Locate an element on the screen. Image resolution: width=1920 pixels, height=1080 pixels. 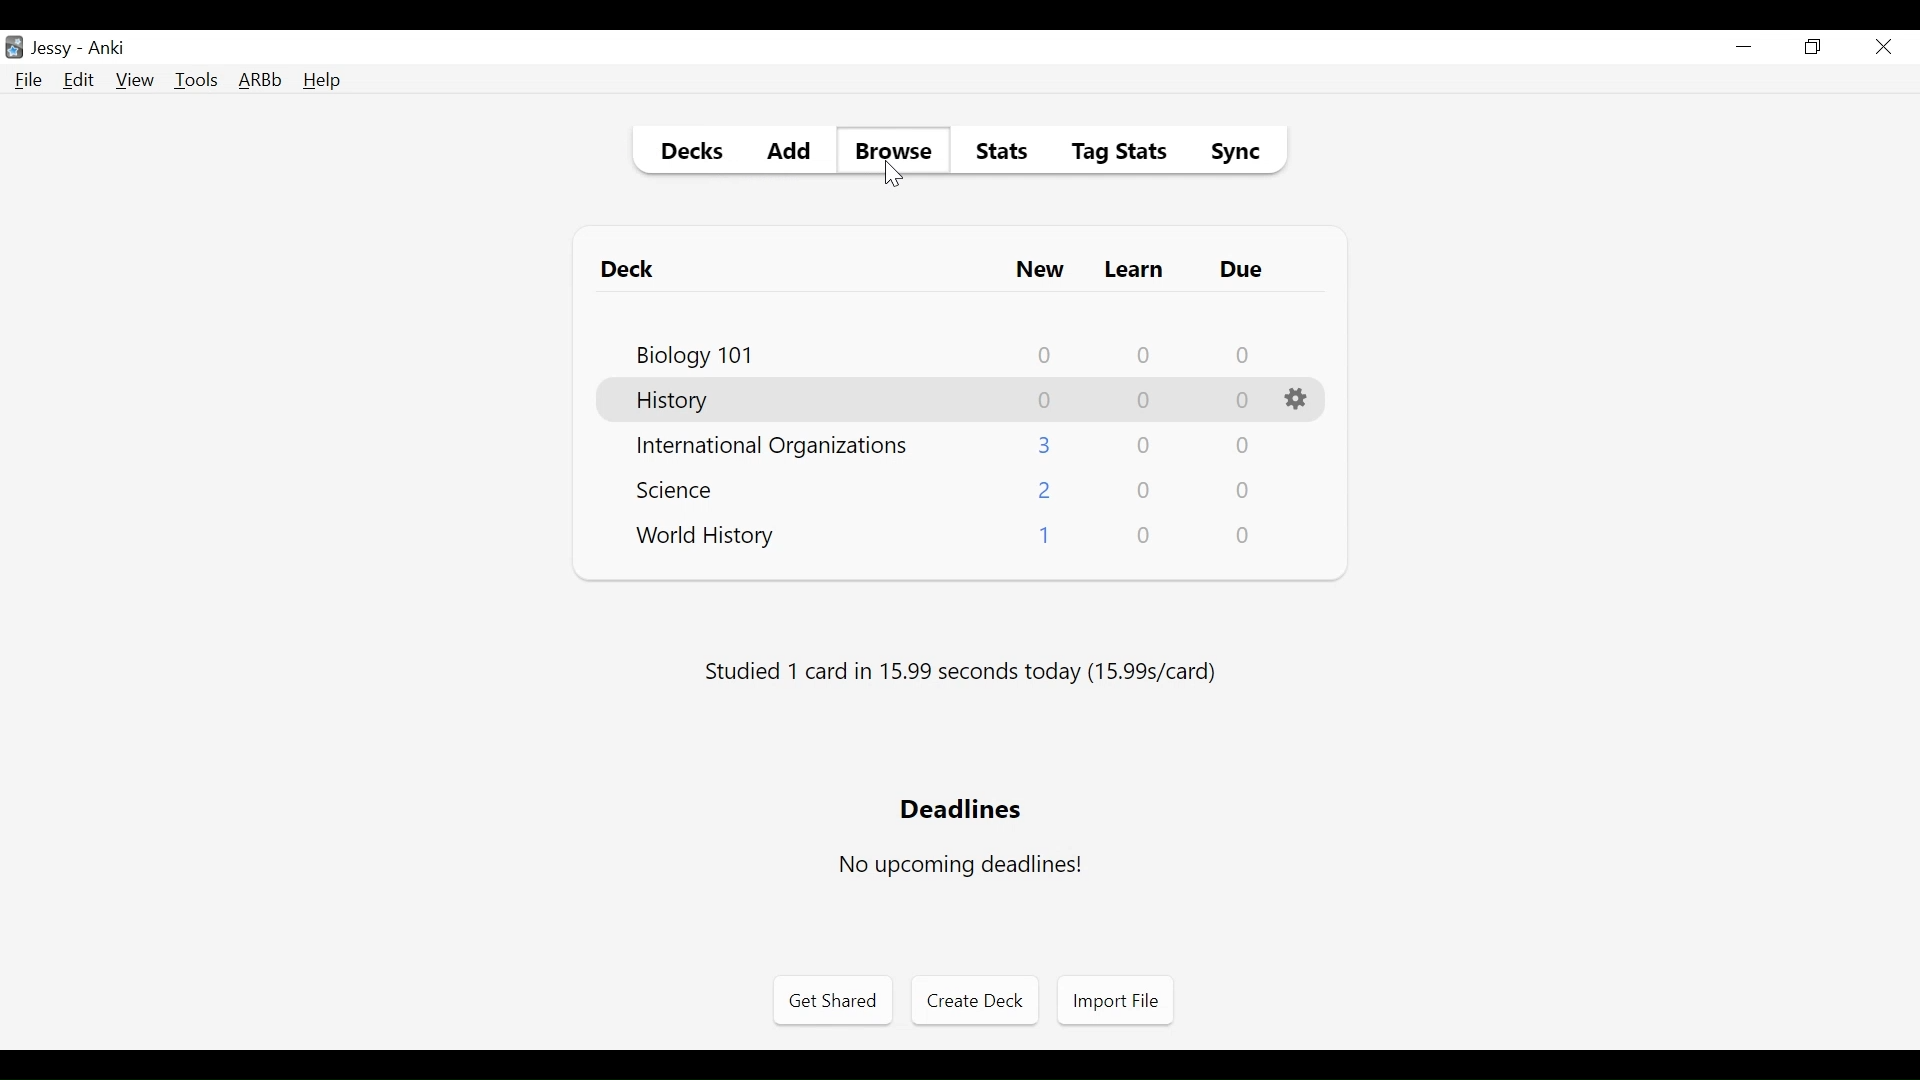
Tag Stats is located at coordinates (1120, 152).